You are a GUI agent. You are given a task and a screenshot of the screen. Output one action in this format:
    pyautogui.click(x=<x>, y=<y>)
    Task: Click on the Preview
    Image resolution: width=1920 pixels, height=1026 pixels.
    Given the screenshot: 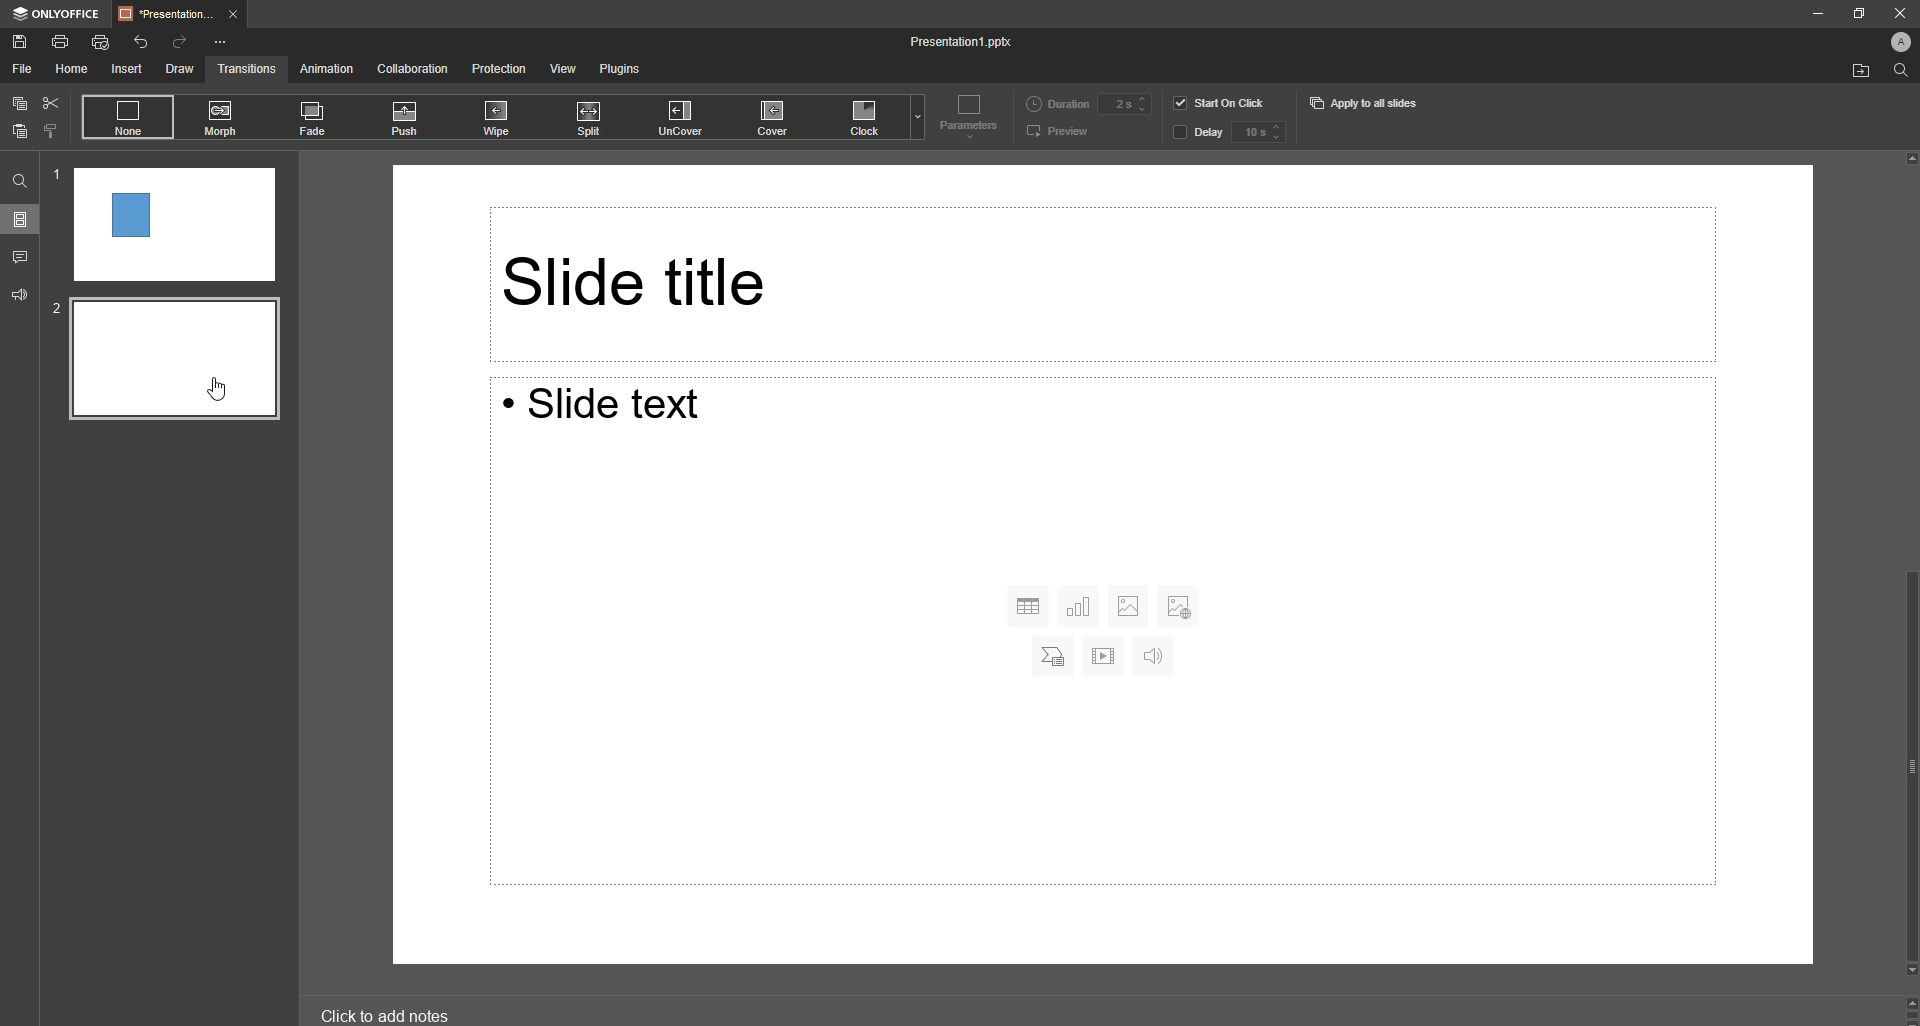 What is the action you would take?
    pyautogui.click(x=1057, y=134)
    